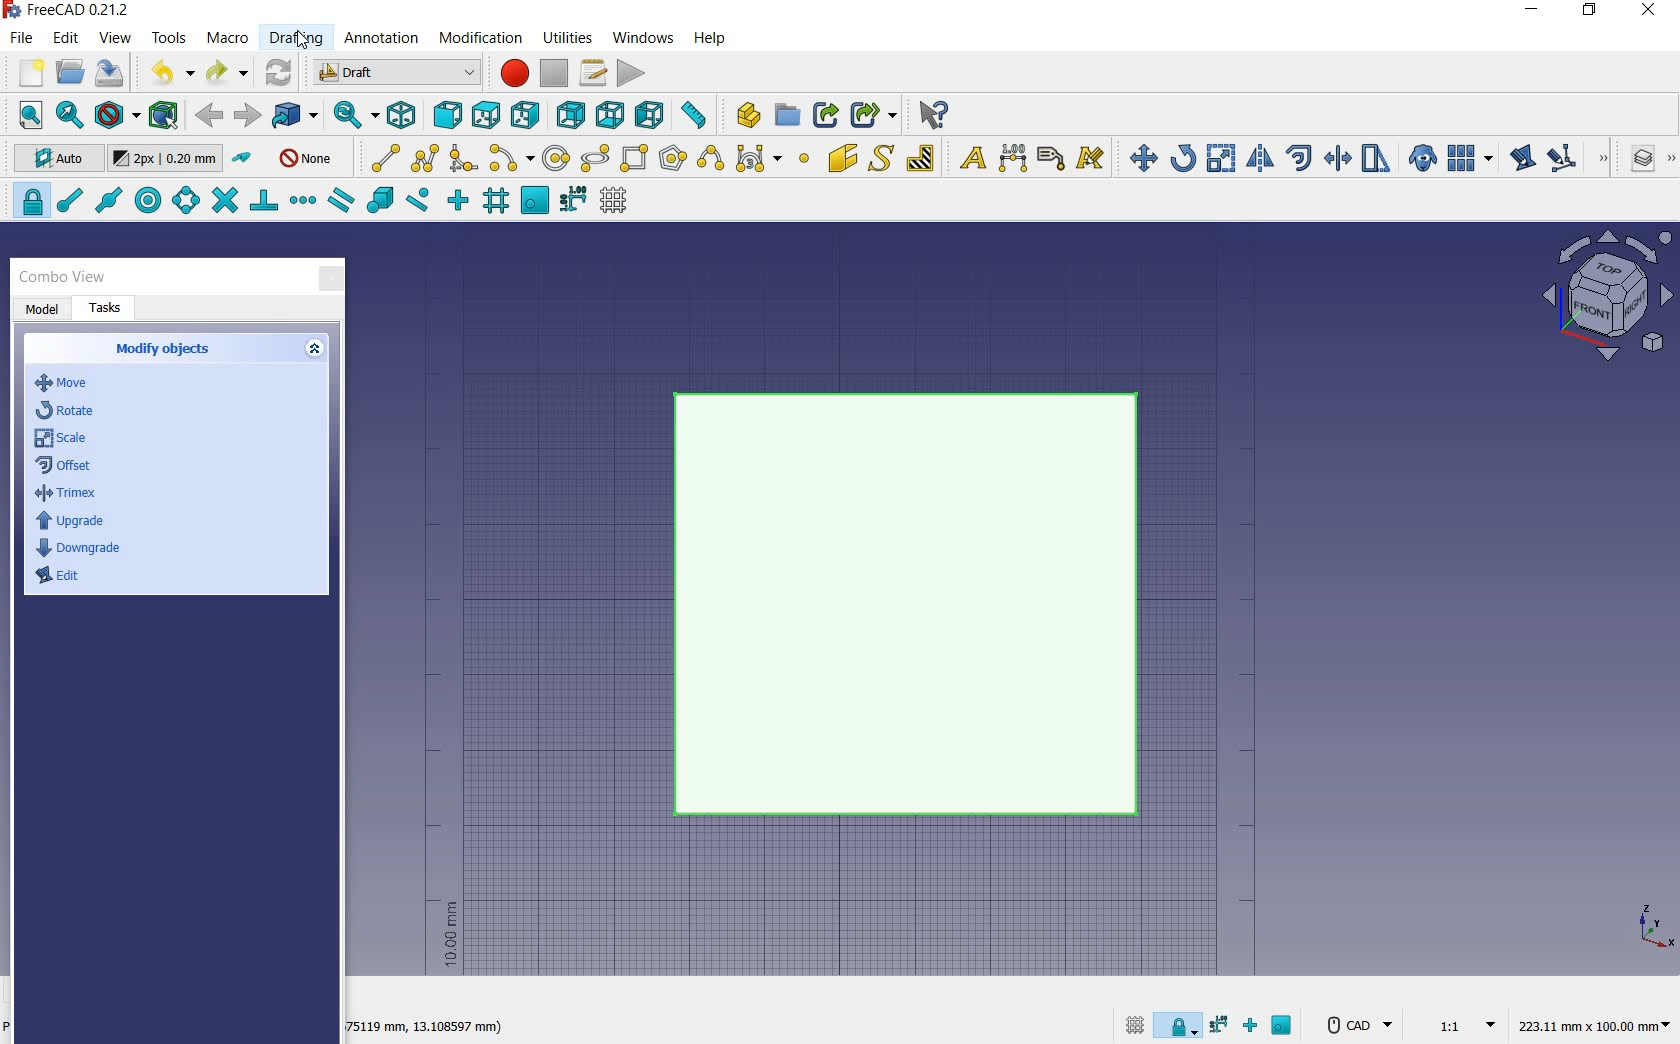 The height and width of the screenshot is (1044, 1680). What do you see at coordinates (1420, 160) in the screenshot?
I see `create a clone` at bounding box center [1420, 160].